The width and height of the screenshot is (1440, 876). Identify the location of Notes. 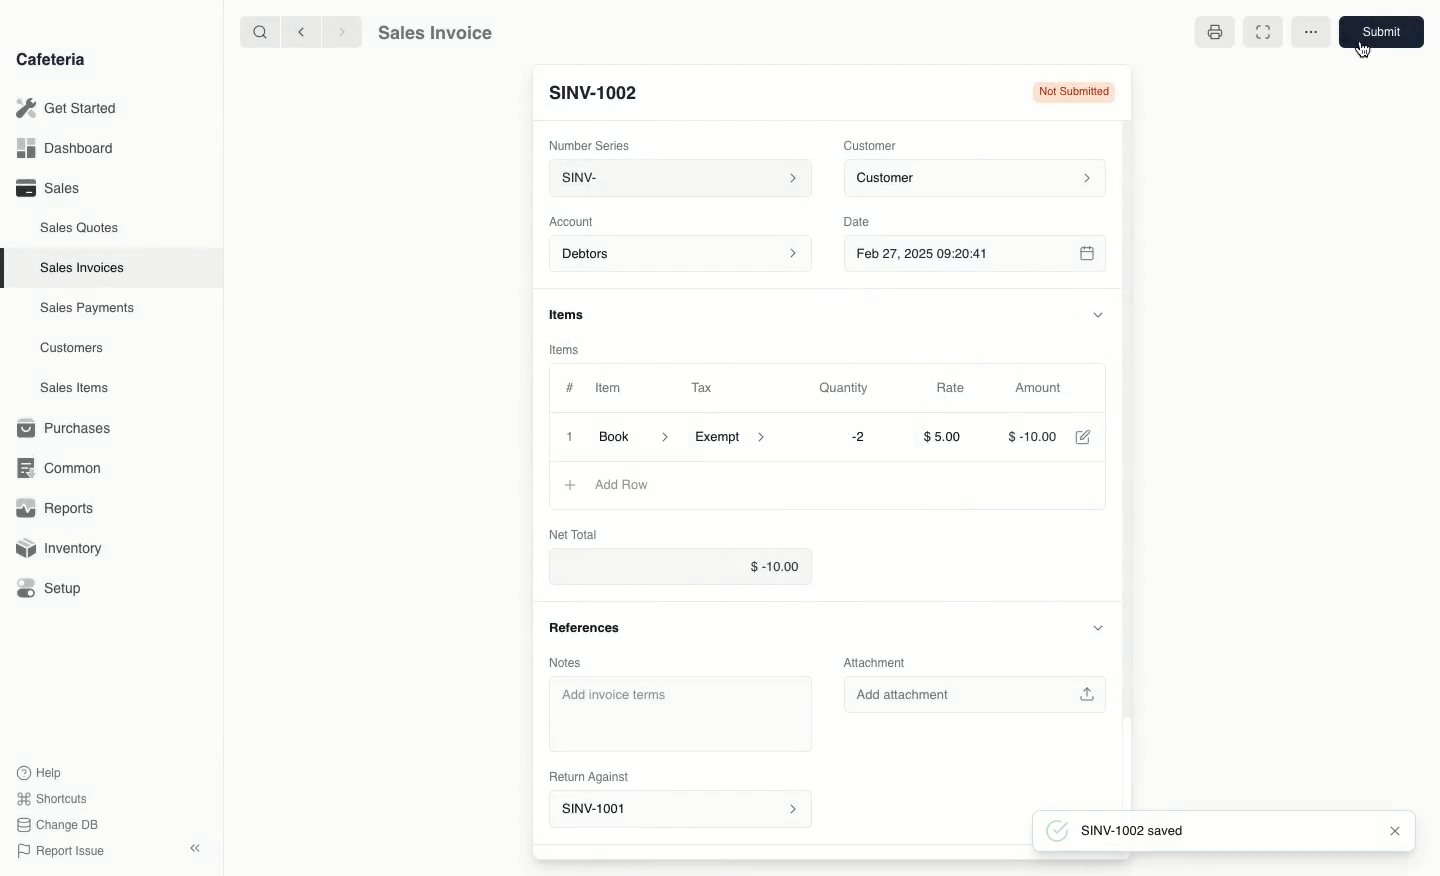
(565, 663).